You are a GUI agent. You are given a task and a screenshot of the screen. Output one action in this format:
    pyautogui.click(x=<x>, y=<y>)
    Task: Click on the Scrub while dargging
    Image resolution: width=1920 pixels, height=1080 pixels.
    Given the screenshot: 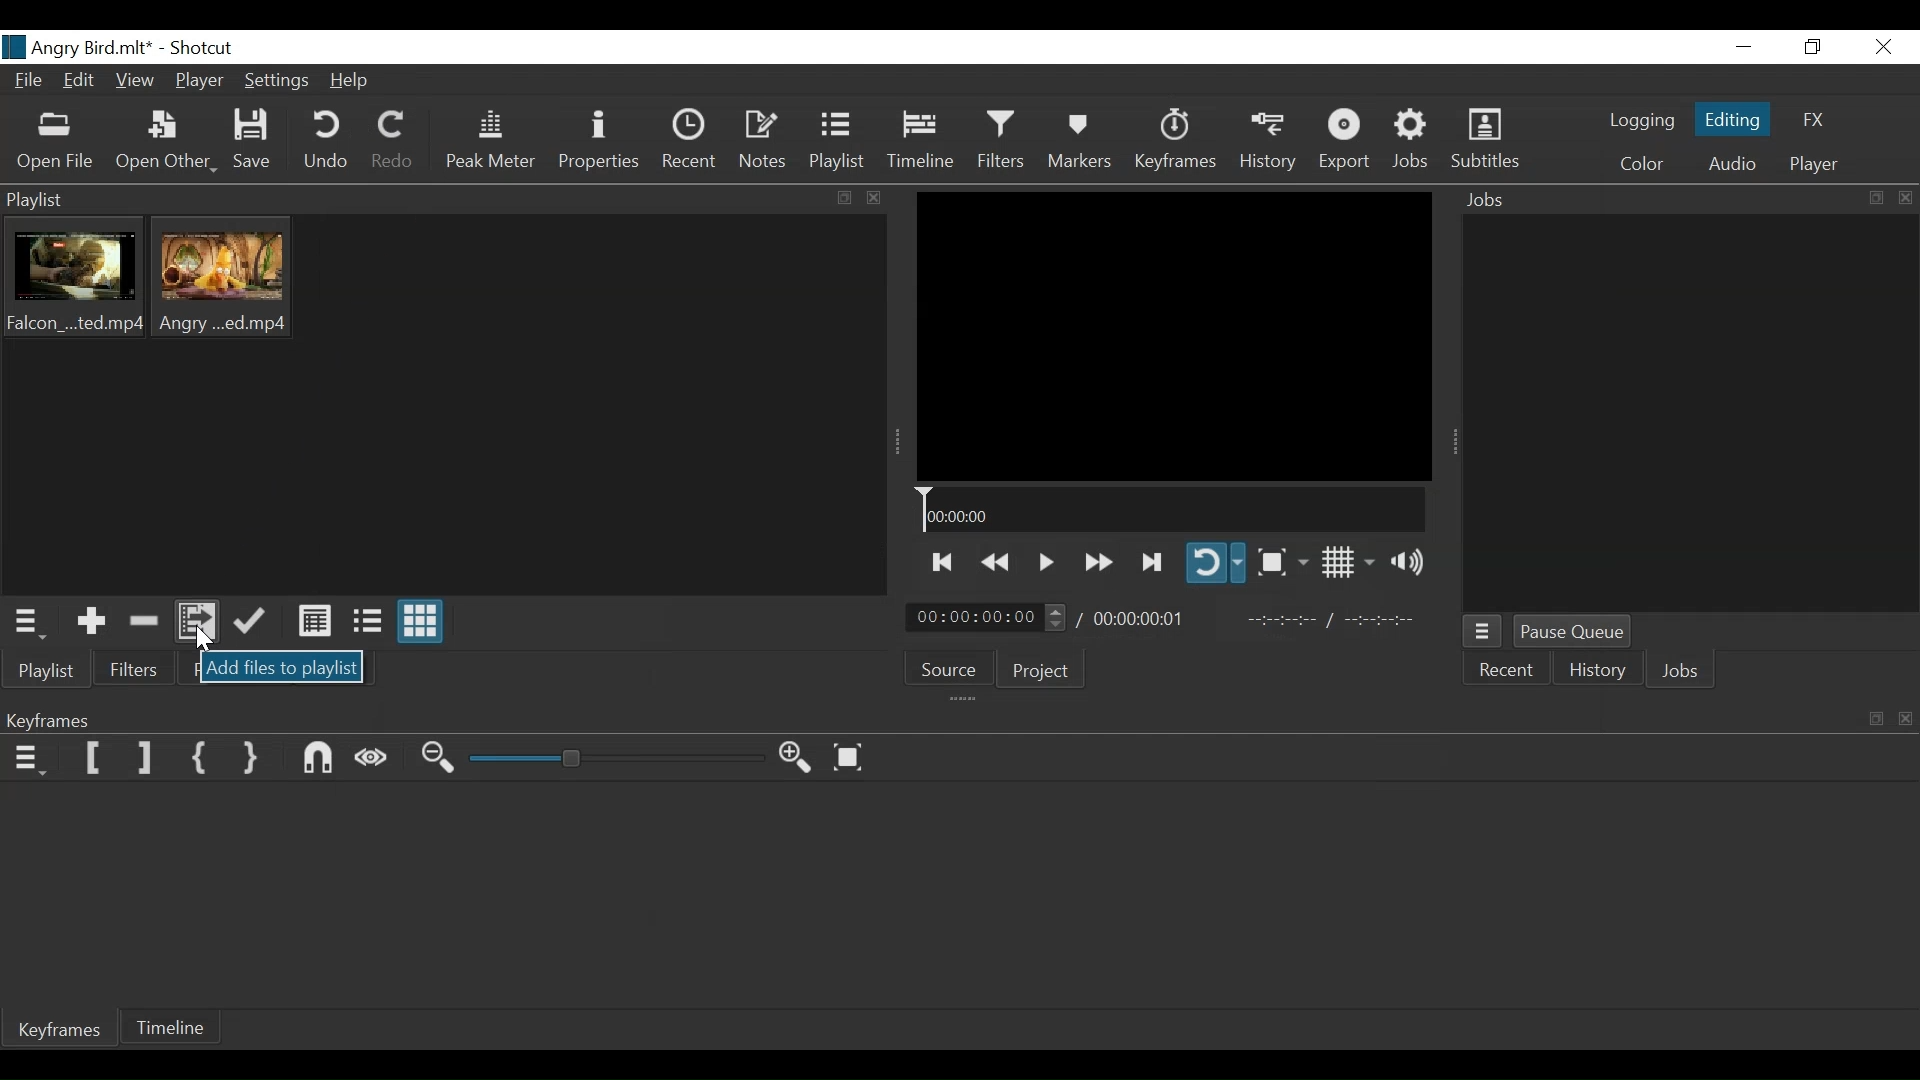 What is the action you would take?
    pyautogui.click(x=376, y=760)
    